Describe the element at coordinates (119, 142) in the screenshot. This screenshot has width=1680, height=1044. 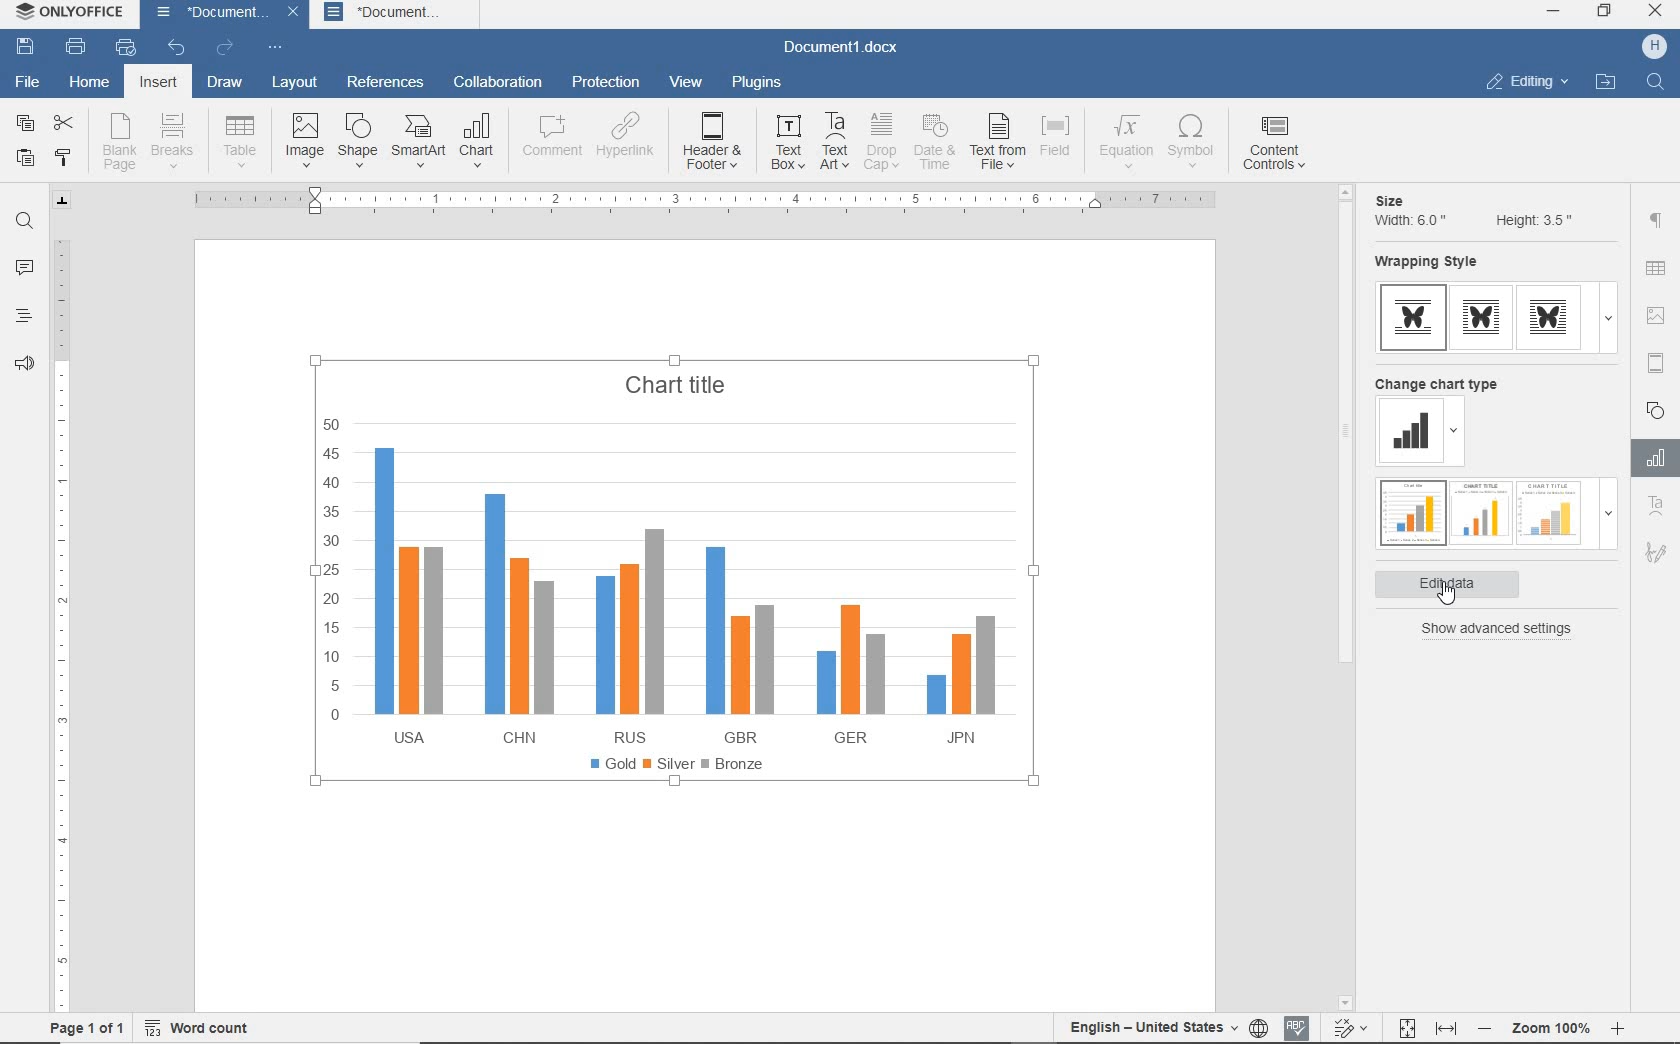
I see `blank page` at that location.